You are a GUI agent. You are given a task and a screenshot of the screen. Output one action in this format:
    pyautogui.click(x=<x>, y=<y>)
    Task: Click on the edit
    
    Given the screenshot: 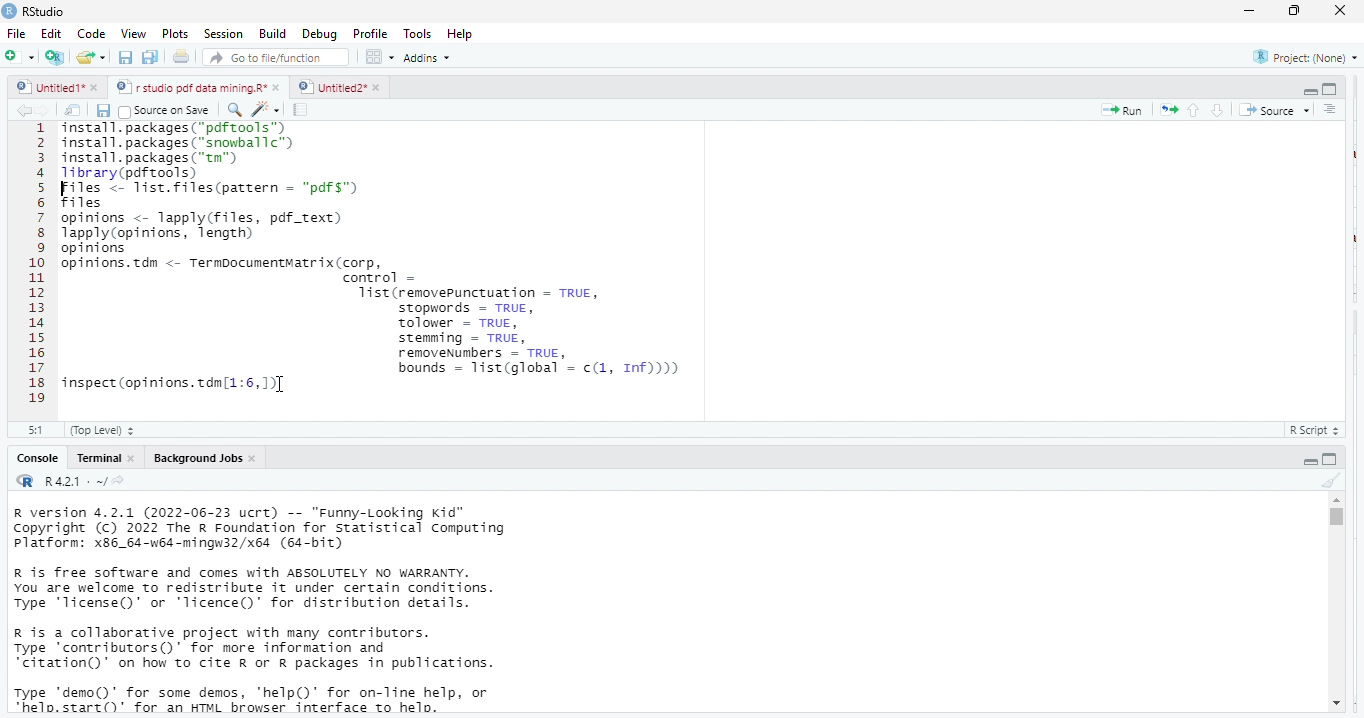 What is the action you would take?
    pyautogui.click(x=51, y=34)
    